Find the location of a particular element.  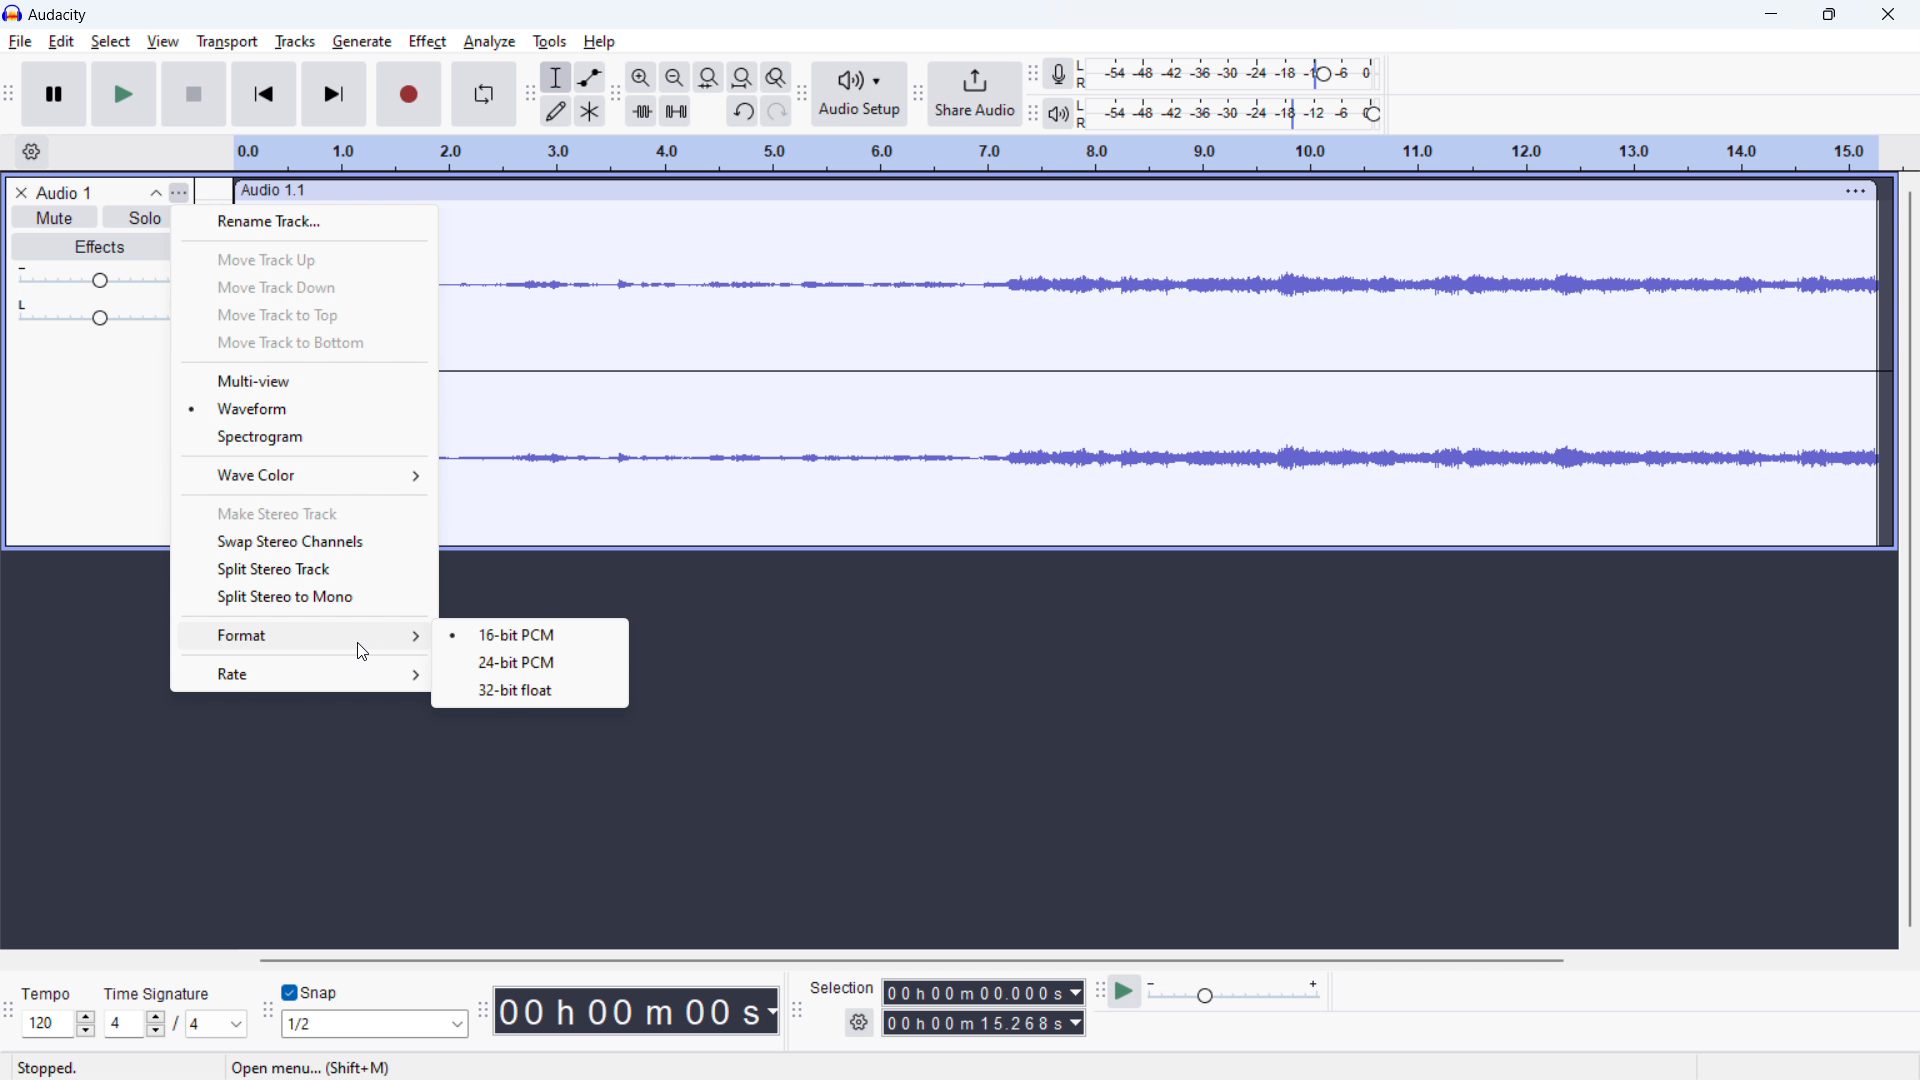

Time Signature is located at coordinates (163, 989).